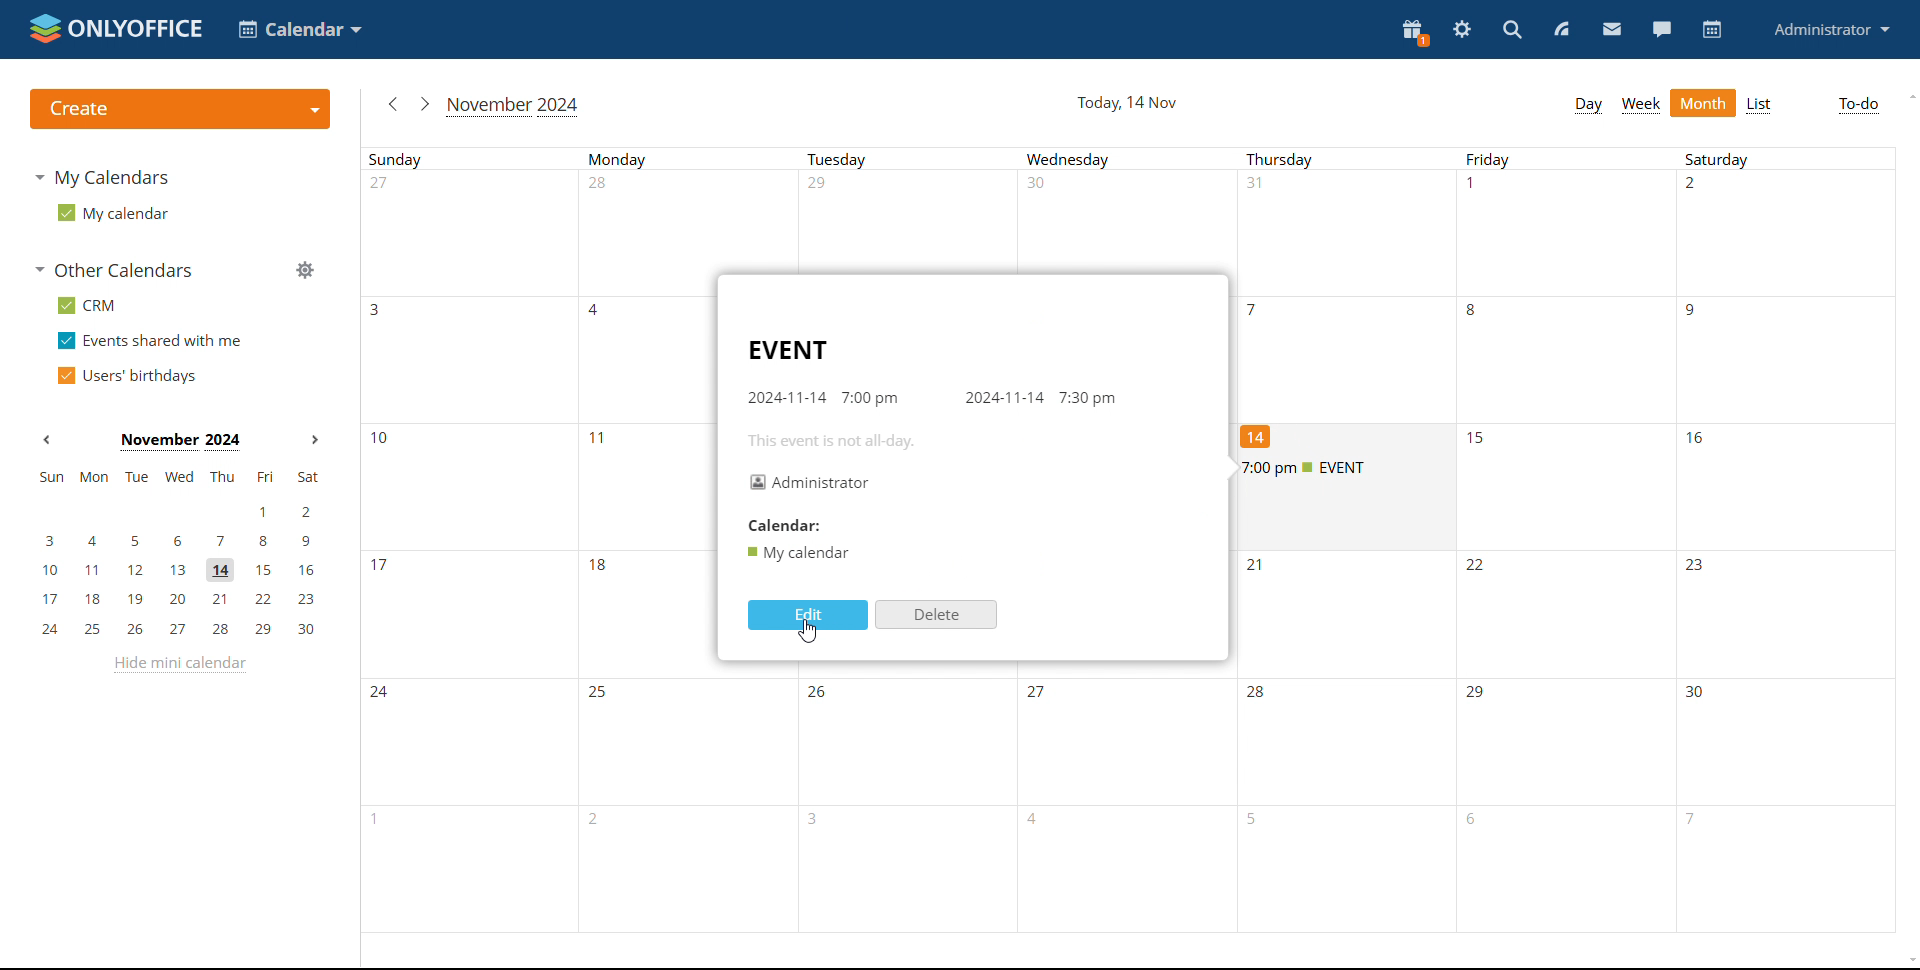 This screenshot has height=970, width=1920. What do you see at coordinates (1412, 33) in the screenshot?
I see `present` at bounding box center [1412, 33].